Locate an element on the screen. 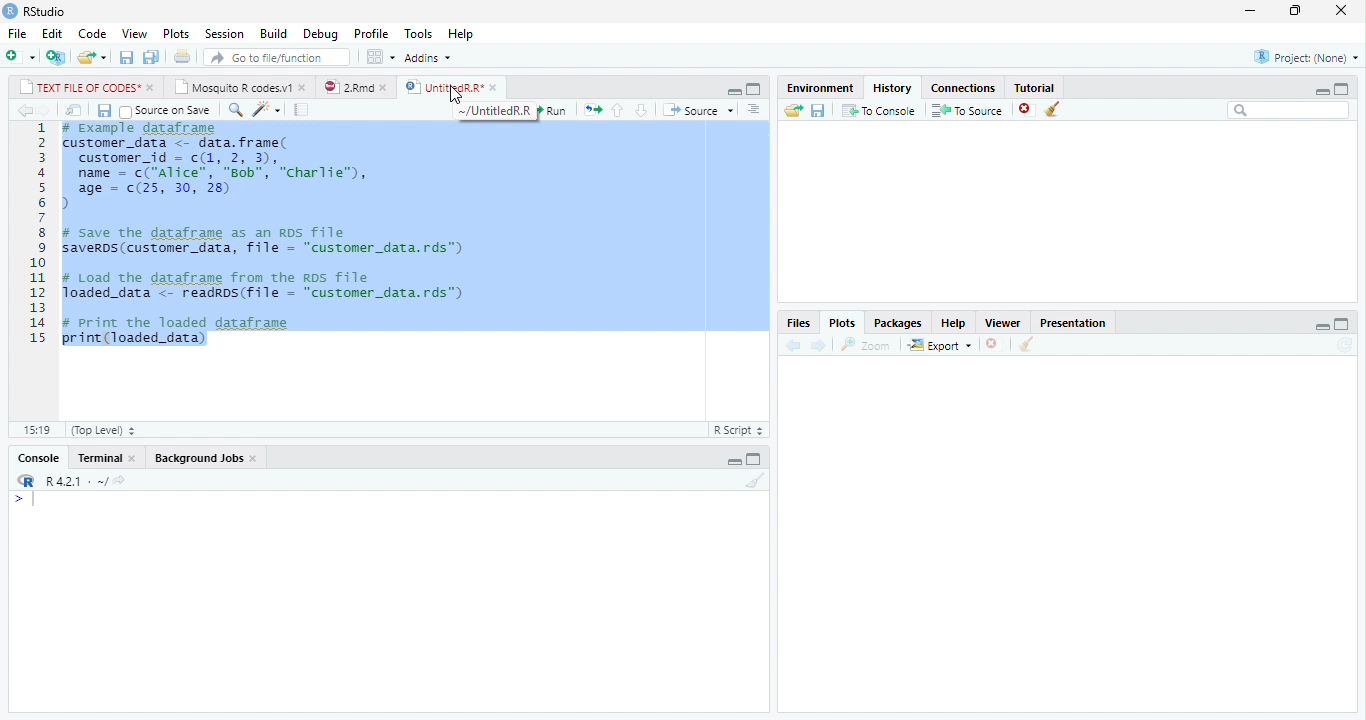 Image resolution: width=1366 pixels, height=720 pixels. clean is located at coordinates (1027, 344).